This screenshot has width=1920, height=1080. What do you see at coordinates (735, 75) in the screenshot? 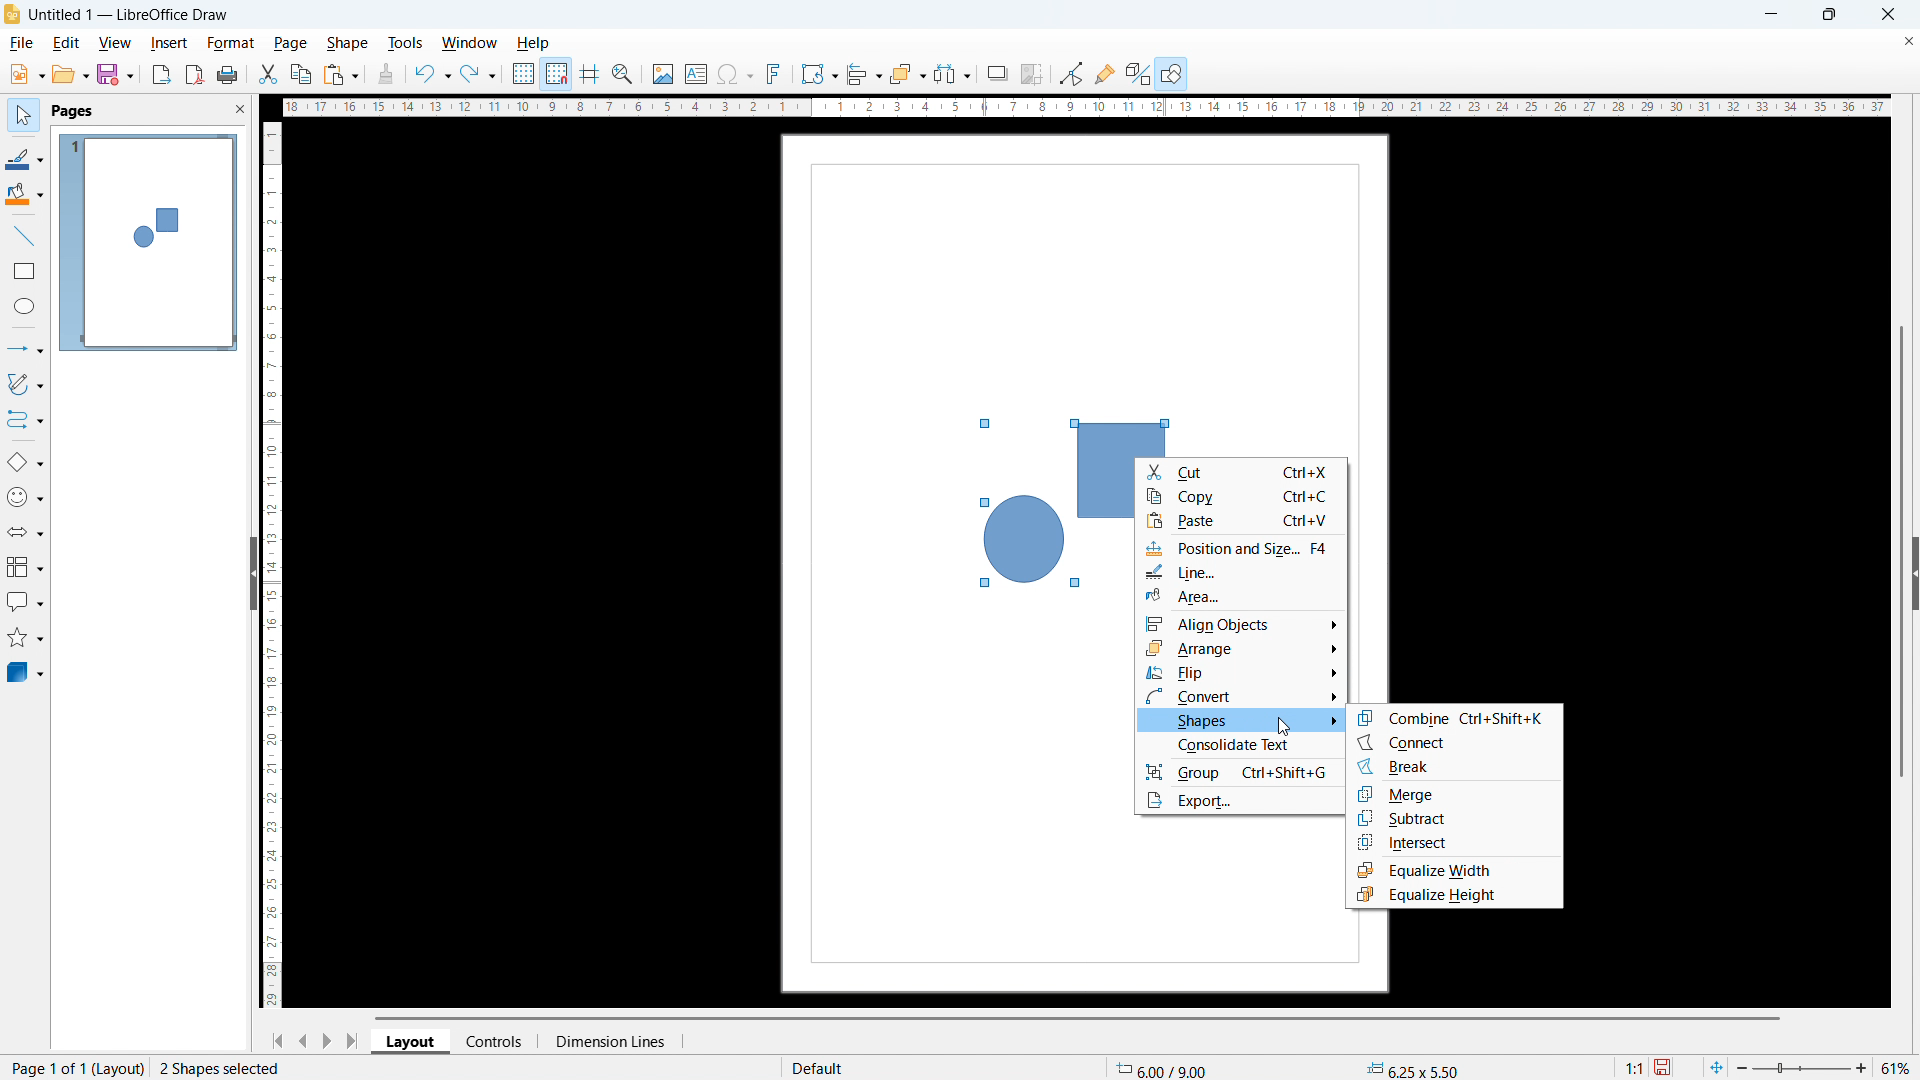
I see `insert symbols` at bounding box center [735, 75].